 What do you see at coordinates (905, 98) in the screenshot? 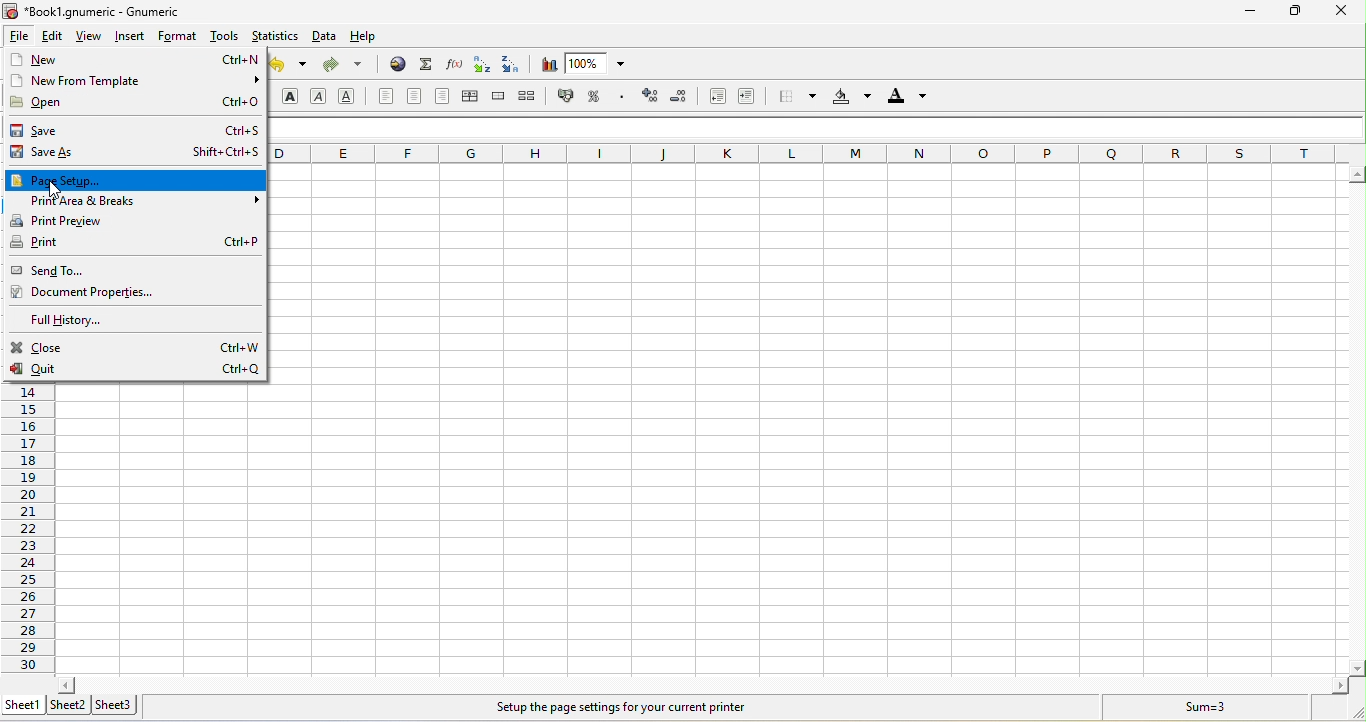
I see `foreground` at bounding box center [905, 98].